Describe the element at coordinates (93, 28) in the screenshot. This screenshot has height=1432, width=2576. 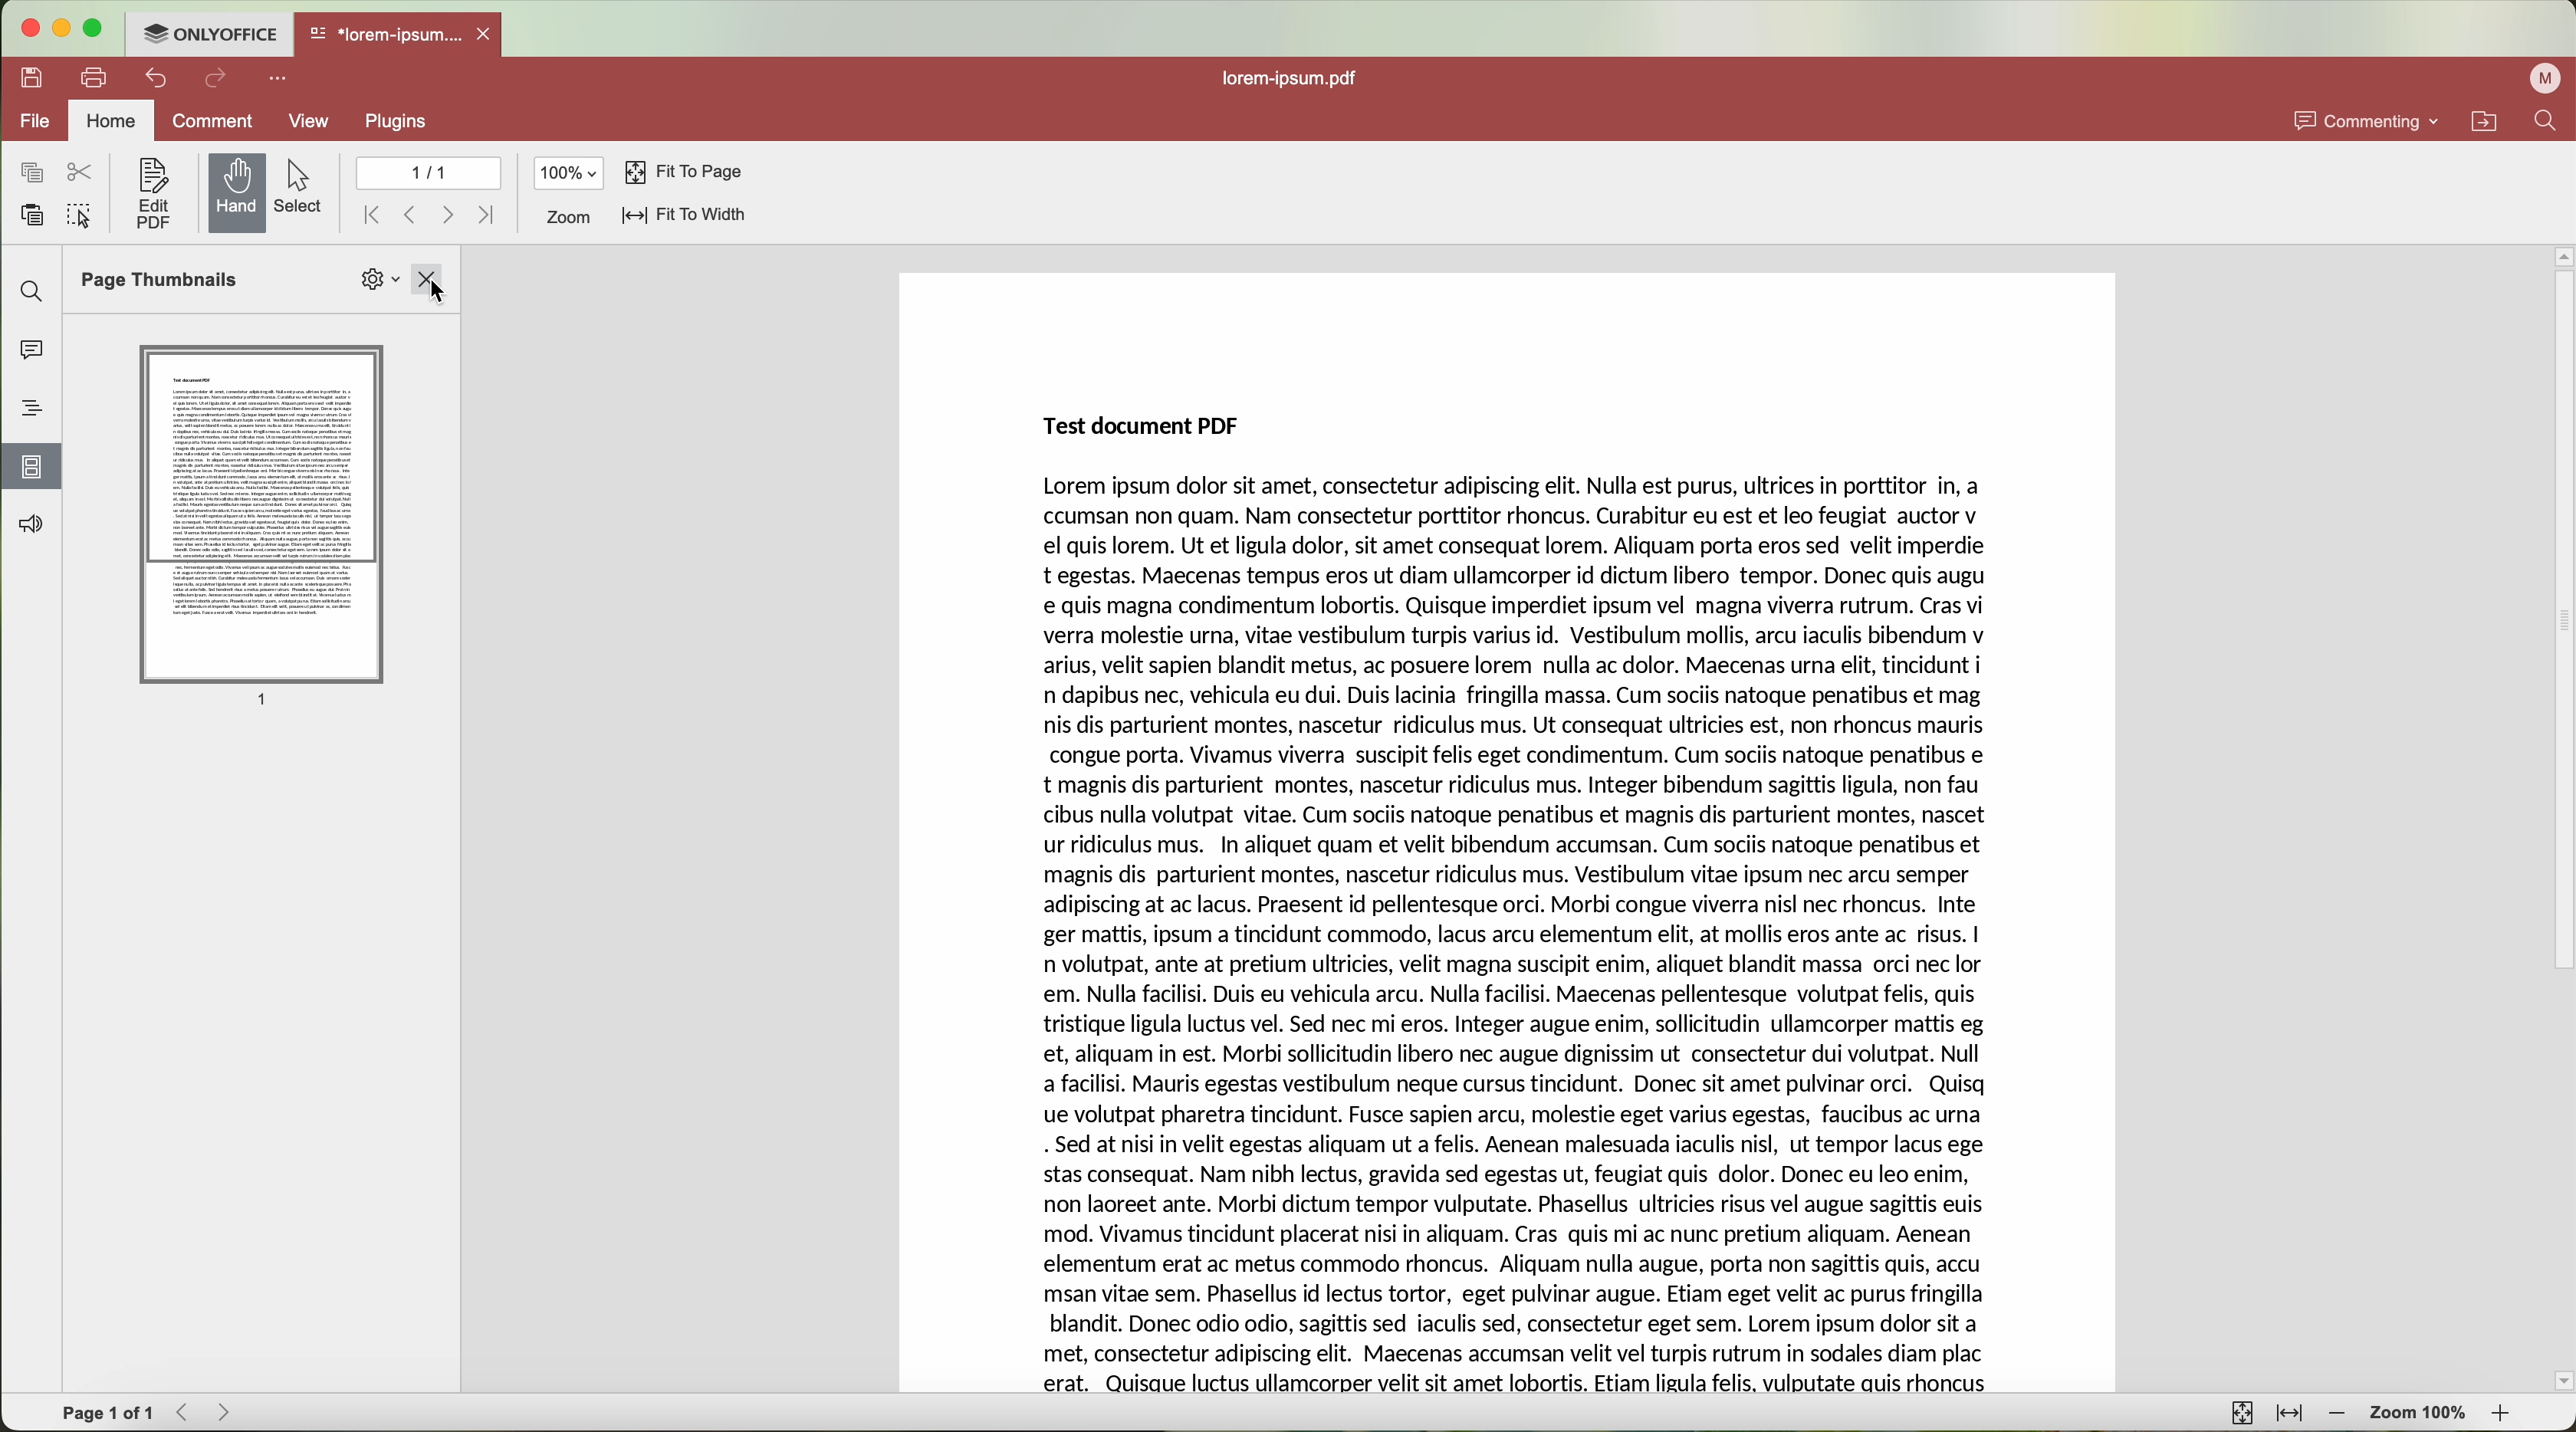
I see `maximize program` at that location.